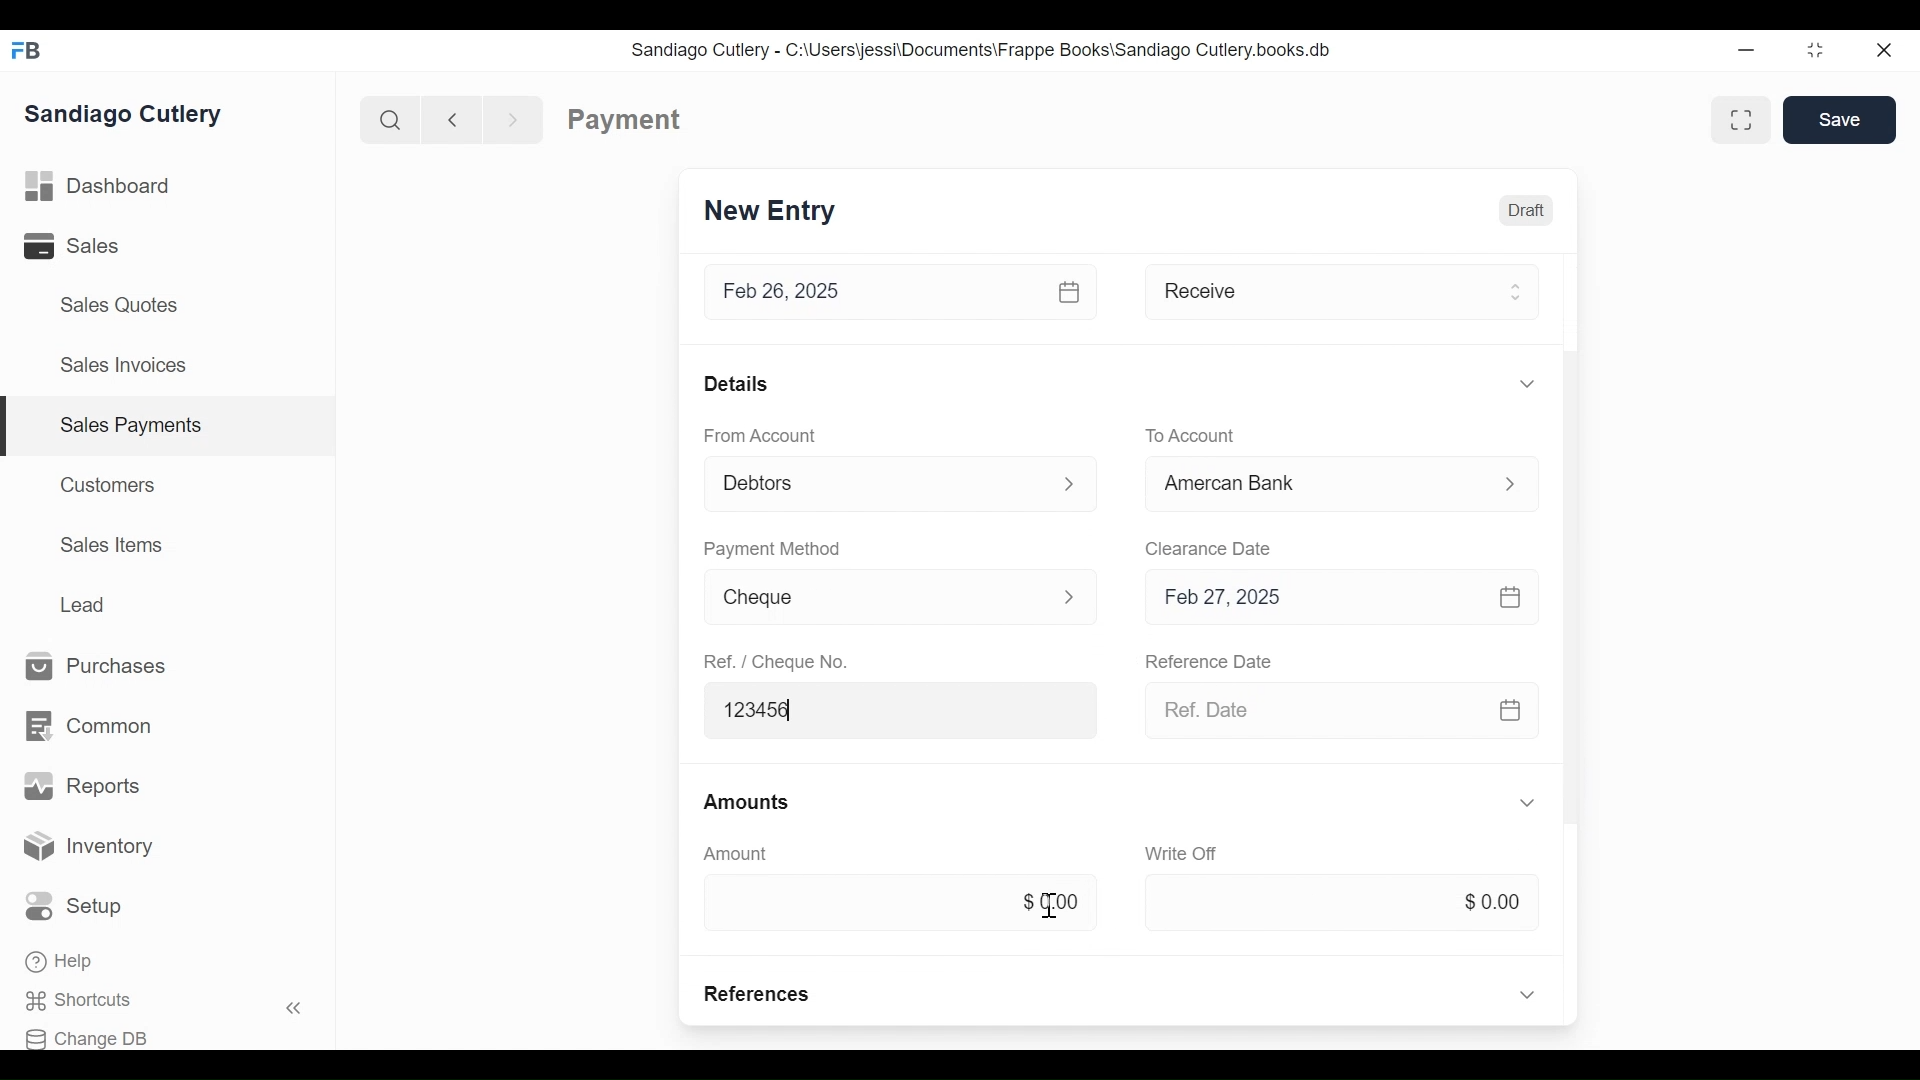 Image resolution: width=1920 pixels, height=1080 pixels. I want to click on $0.00, so click(1341, 903).